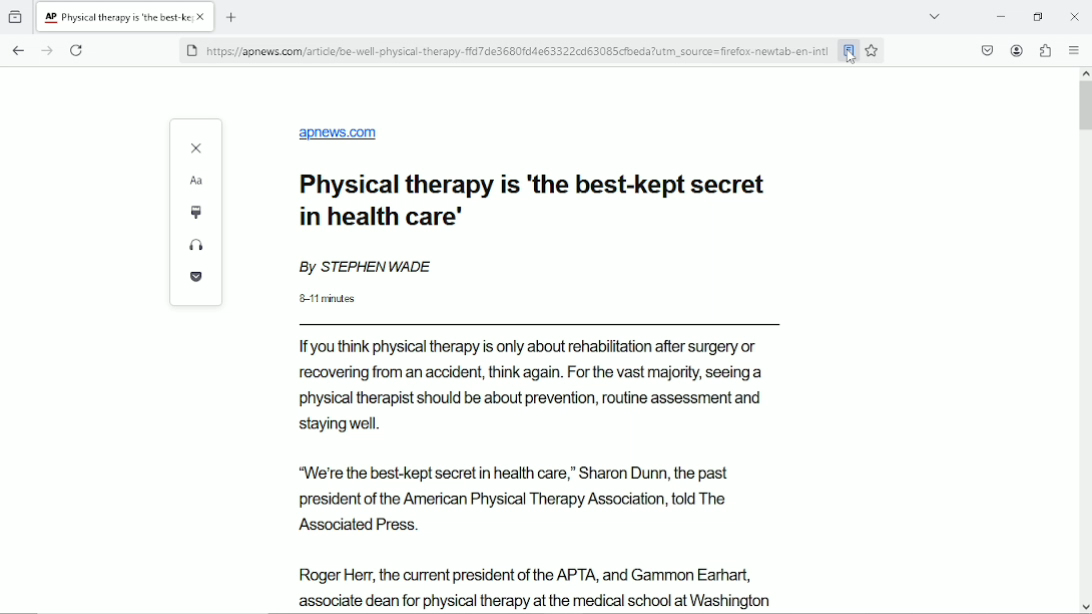 The width and height of the screenshot is (1092, 614). I want to click on save to pocket, so click(988, 50).